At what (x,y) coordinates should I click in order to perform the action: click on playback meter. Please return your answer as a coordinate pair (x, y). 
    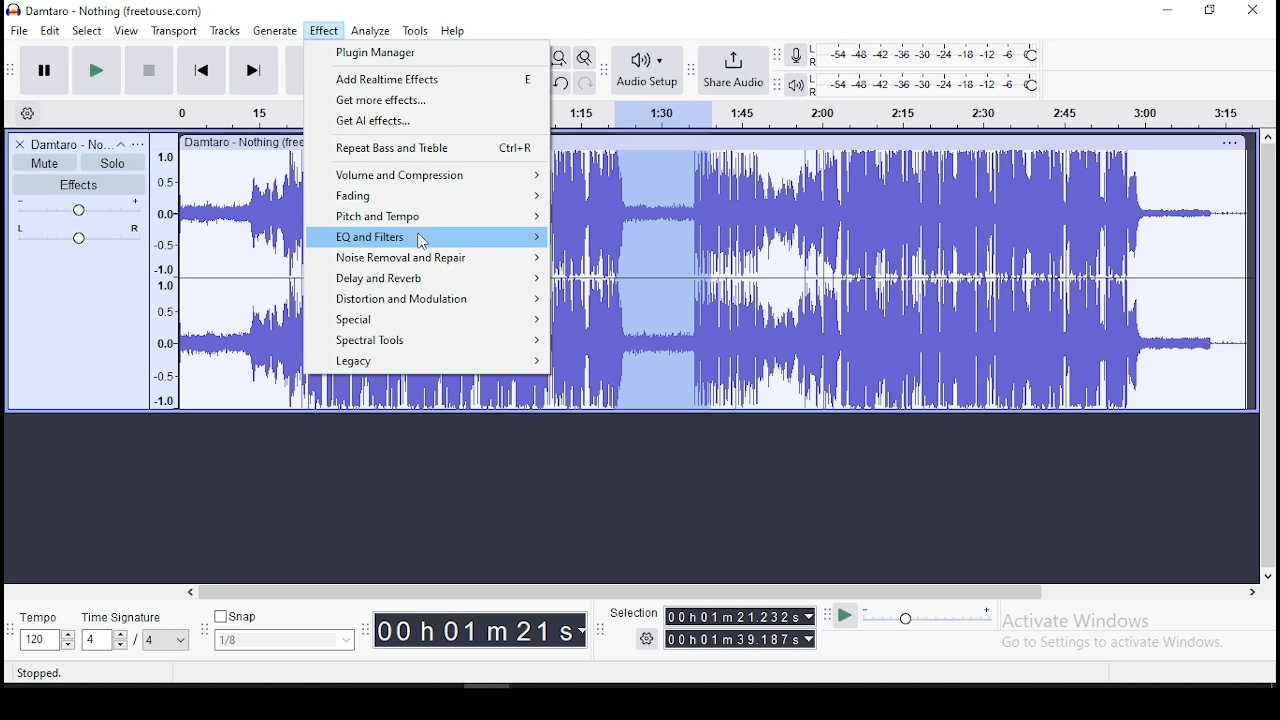
    Looking at the image, I should click on (797, 85).